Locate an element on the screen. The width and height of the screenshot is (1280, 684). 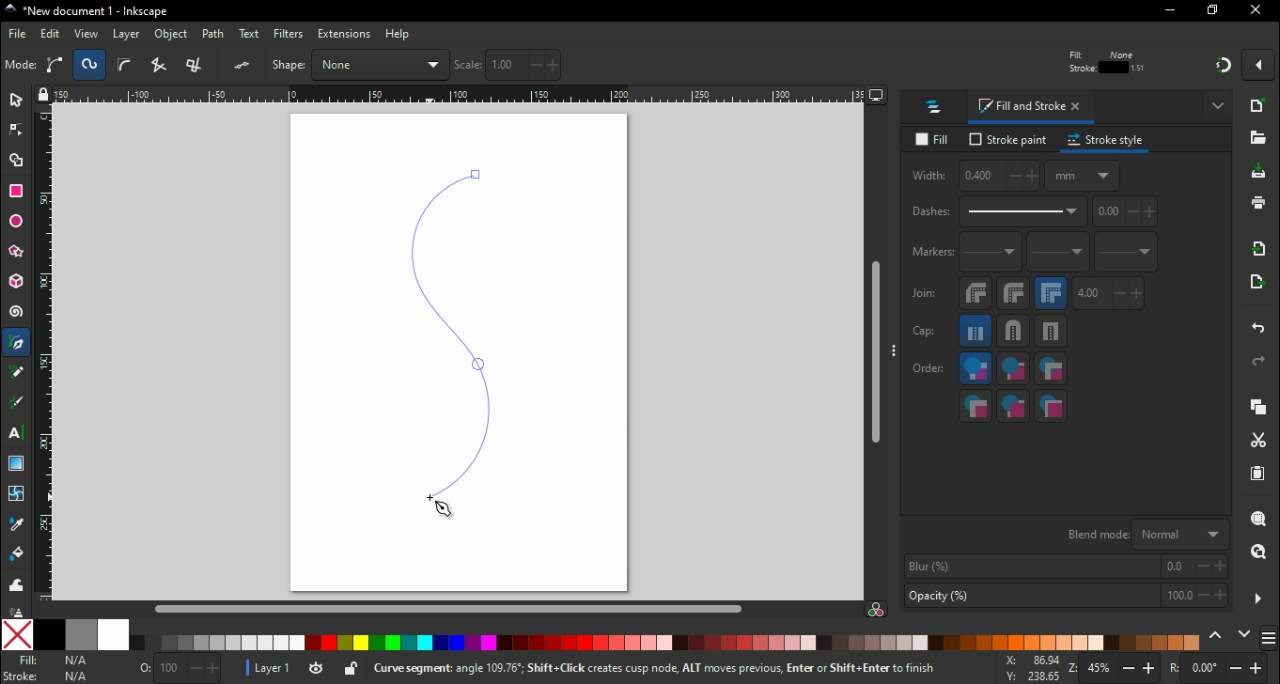
restore is located at coordinates (1214, 12).